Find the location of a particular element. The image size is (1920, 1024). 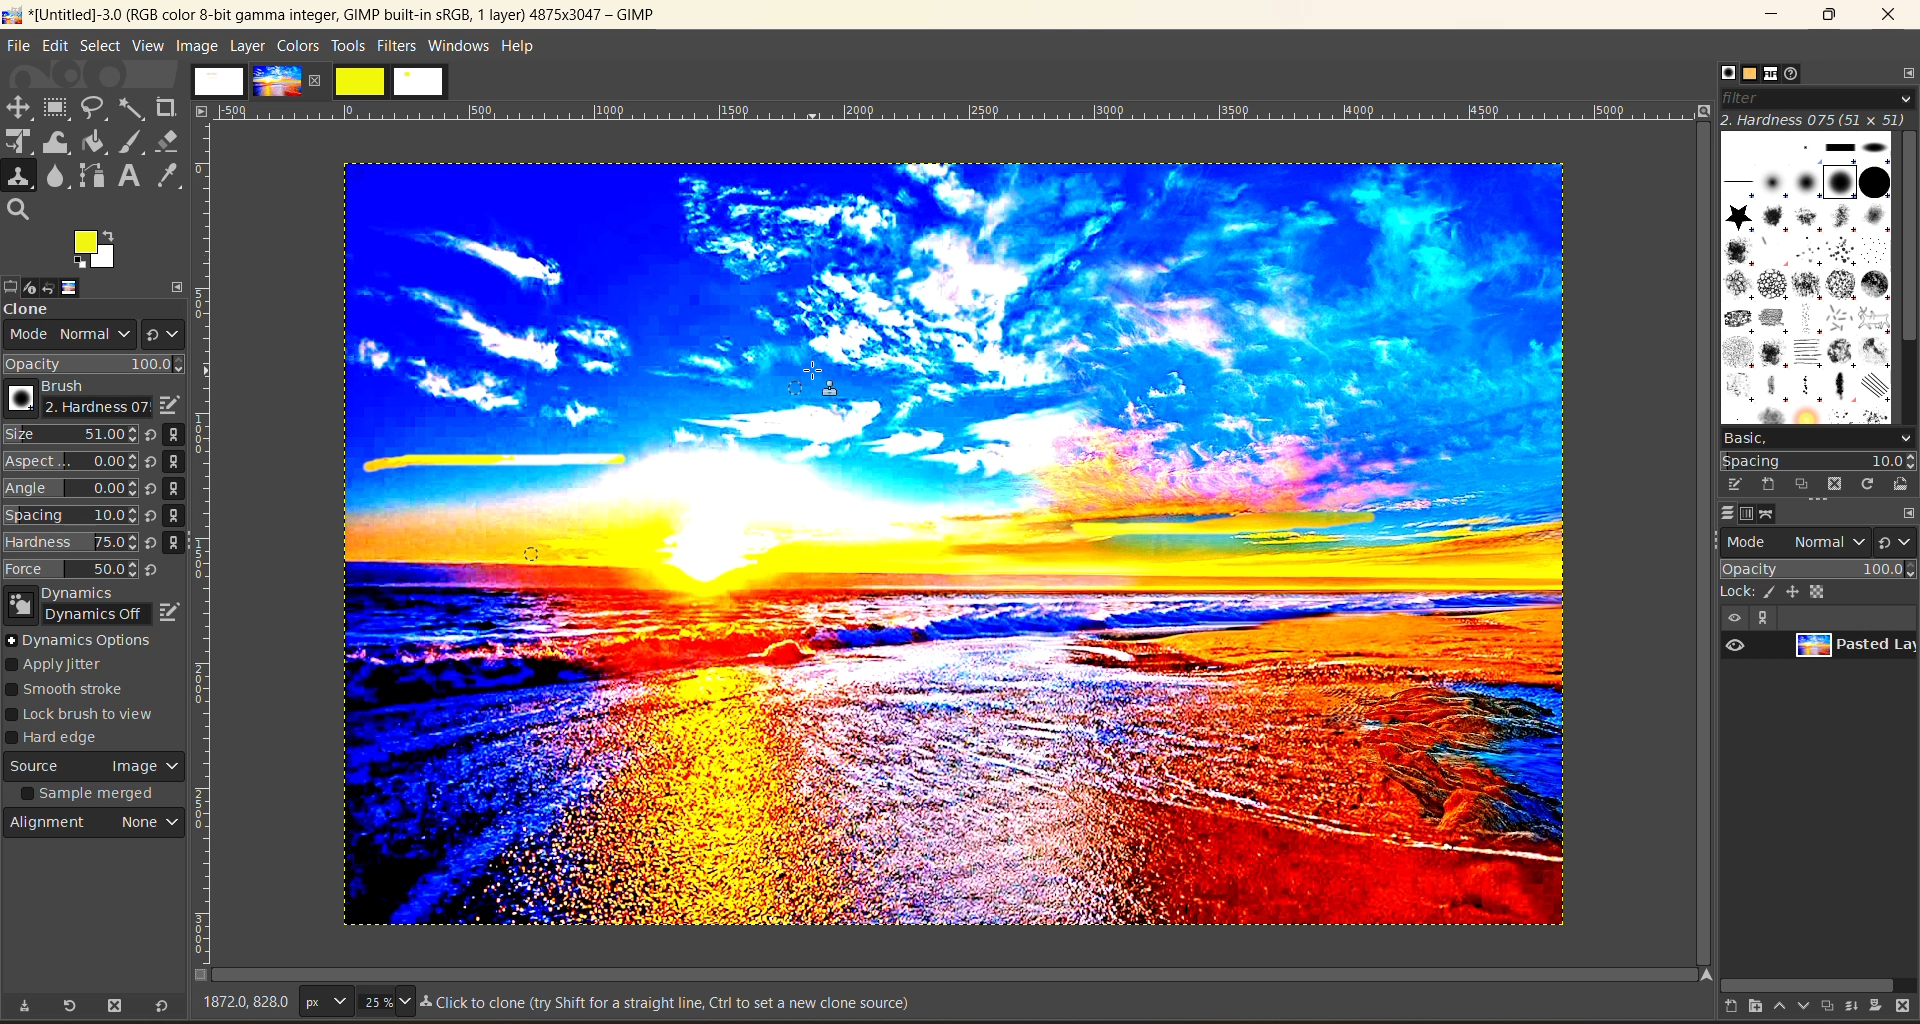

painting tool is located at coordinates (1772, 592).